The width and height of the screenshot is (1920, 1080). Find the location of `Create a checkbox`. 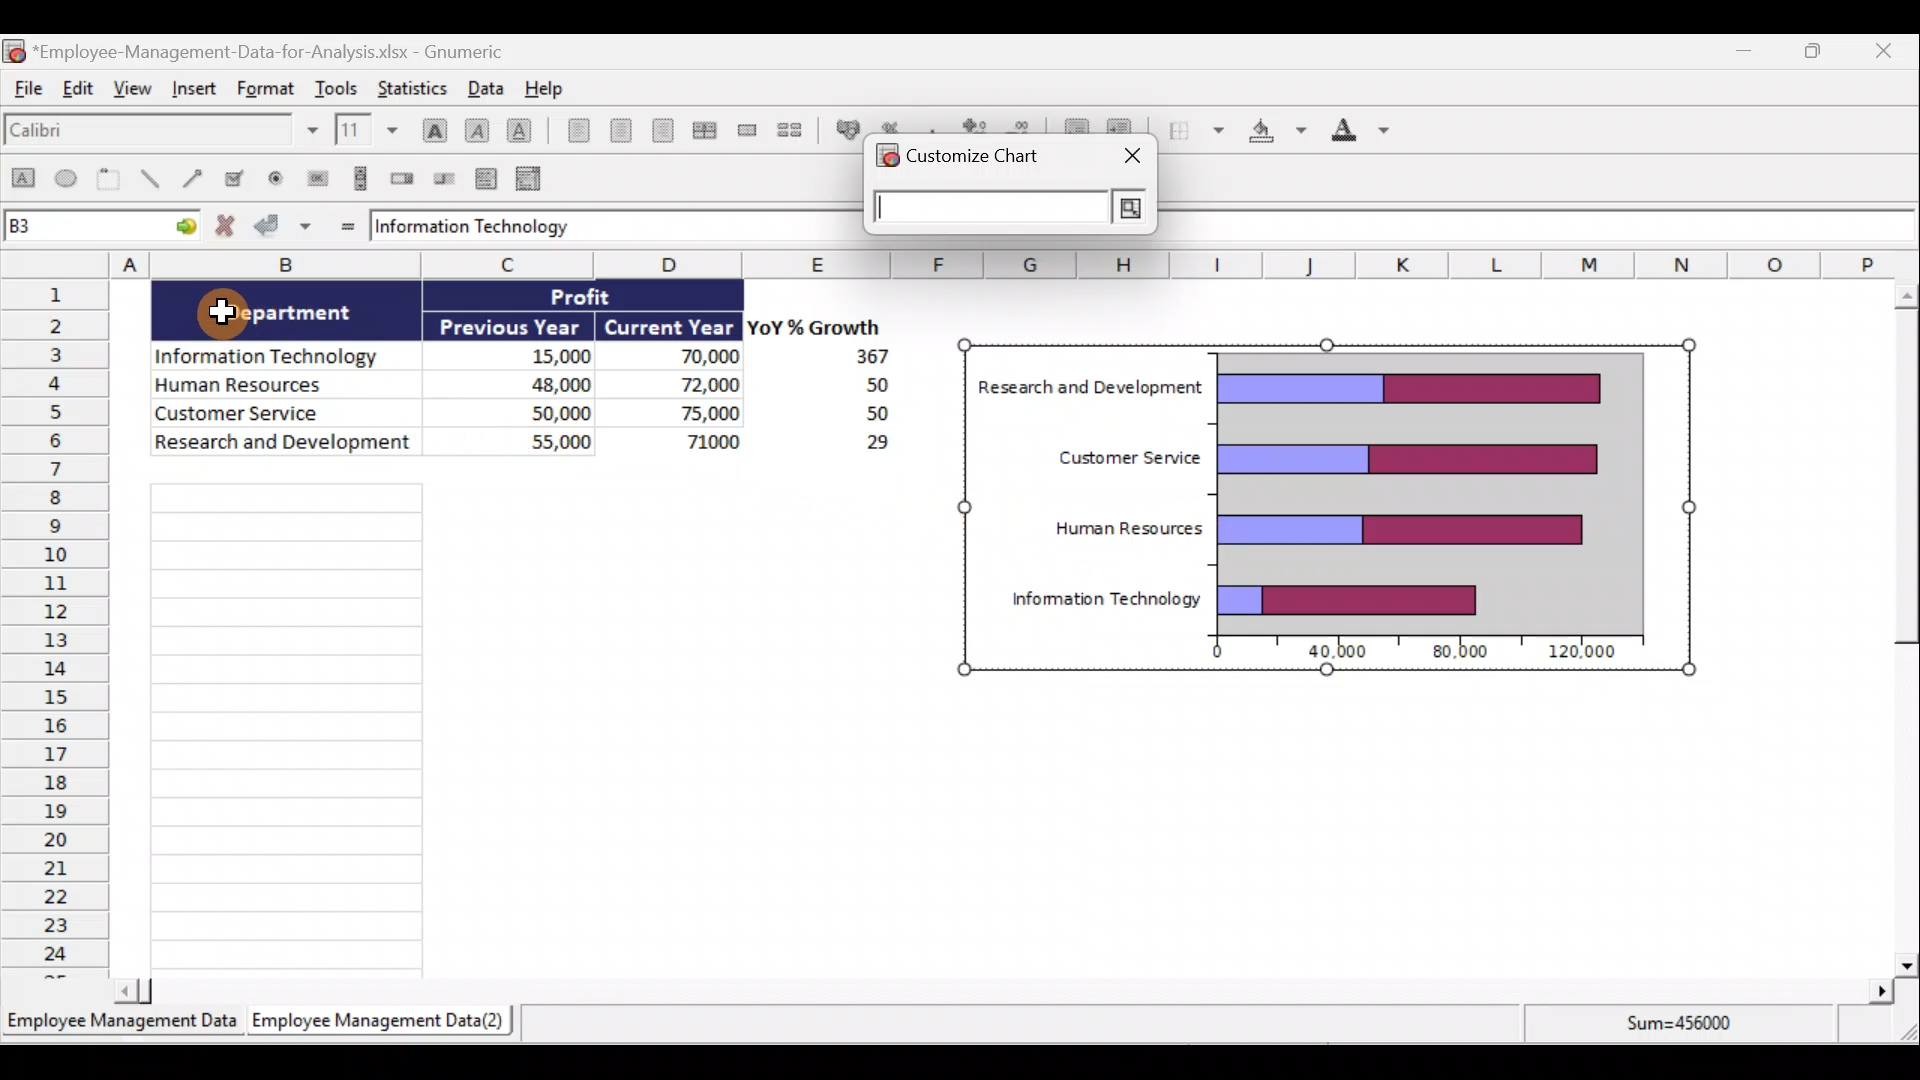

Create a checkbox is located at coordinates (233, 177).